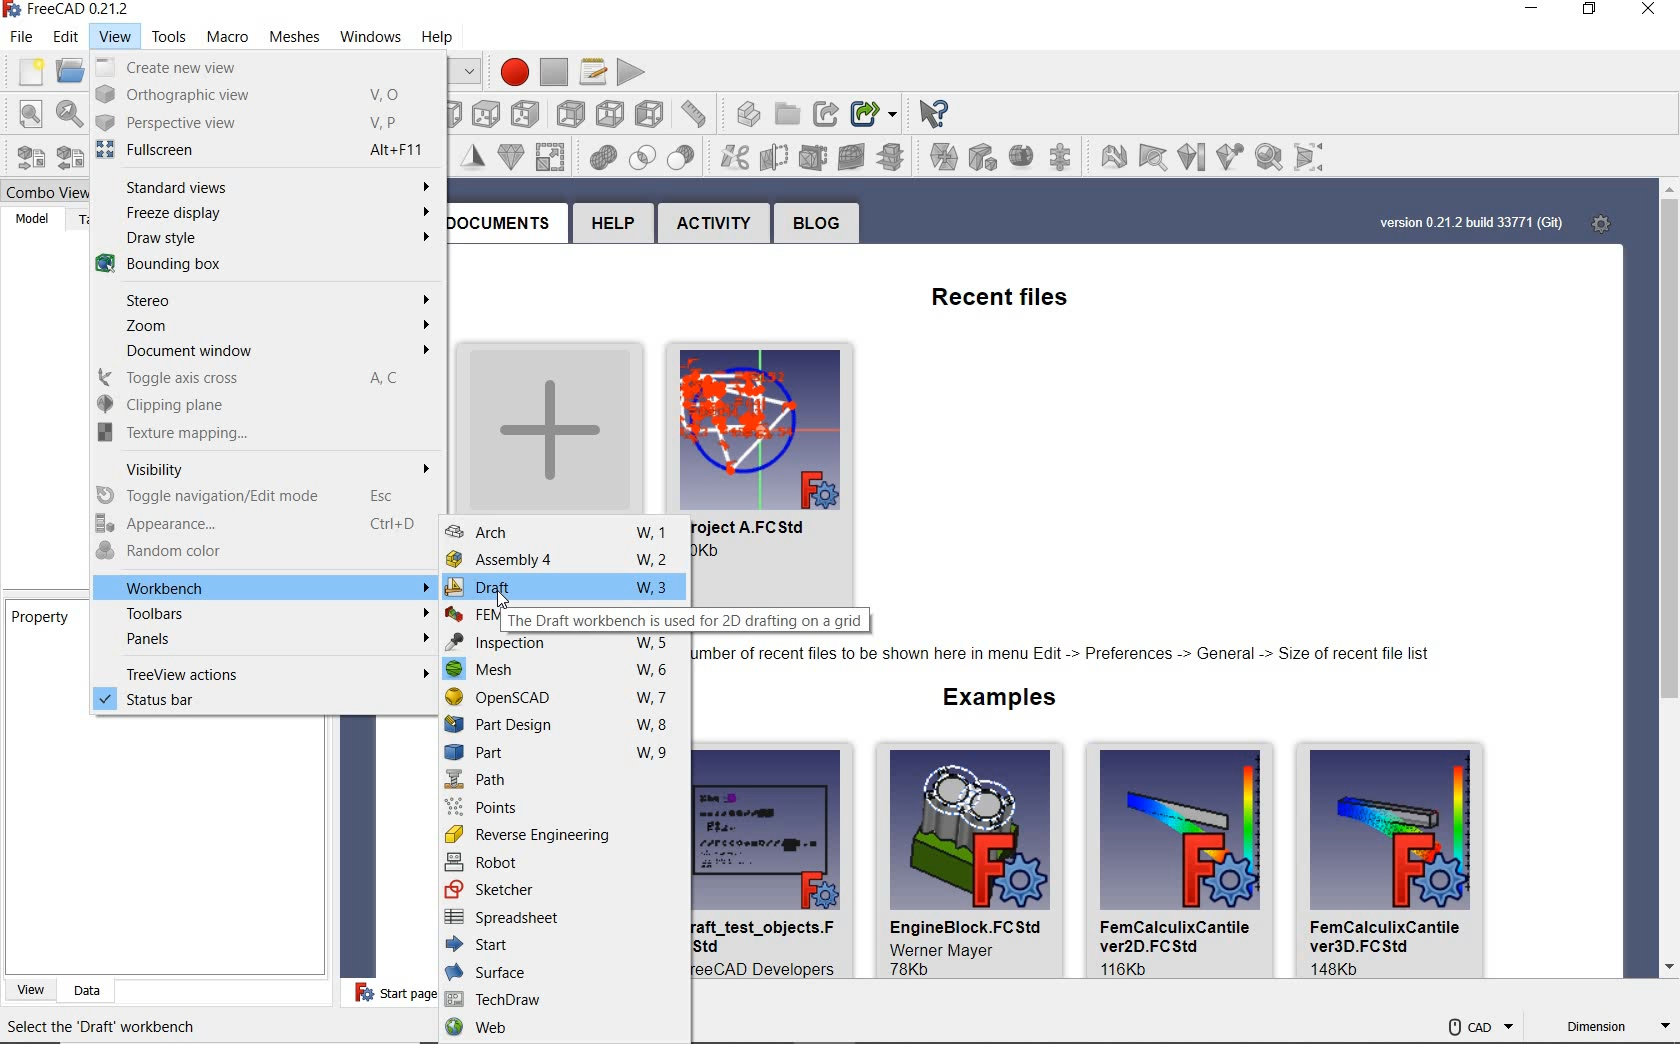 The image size is (1680, 1044). I want to click on default files, so click(1089, 862).